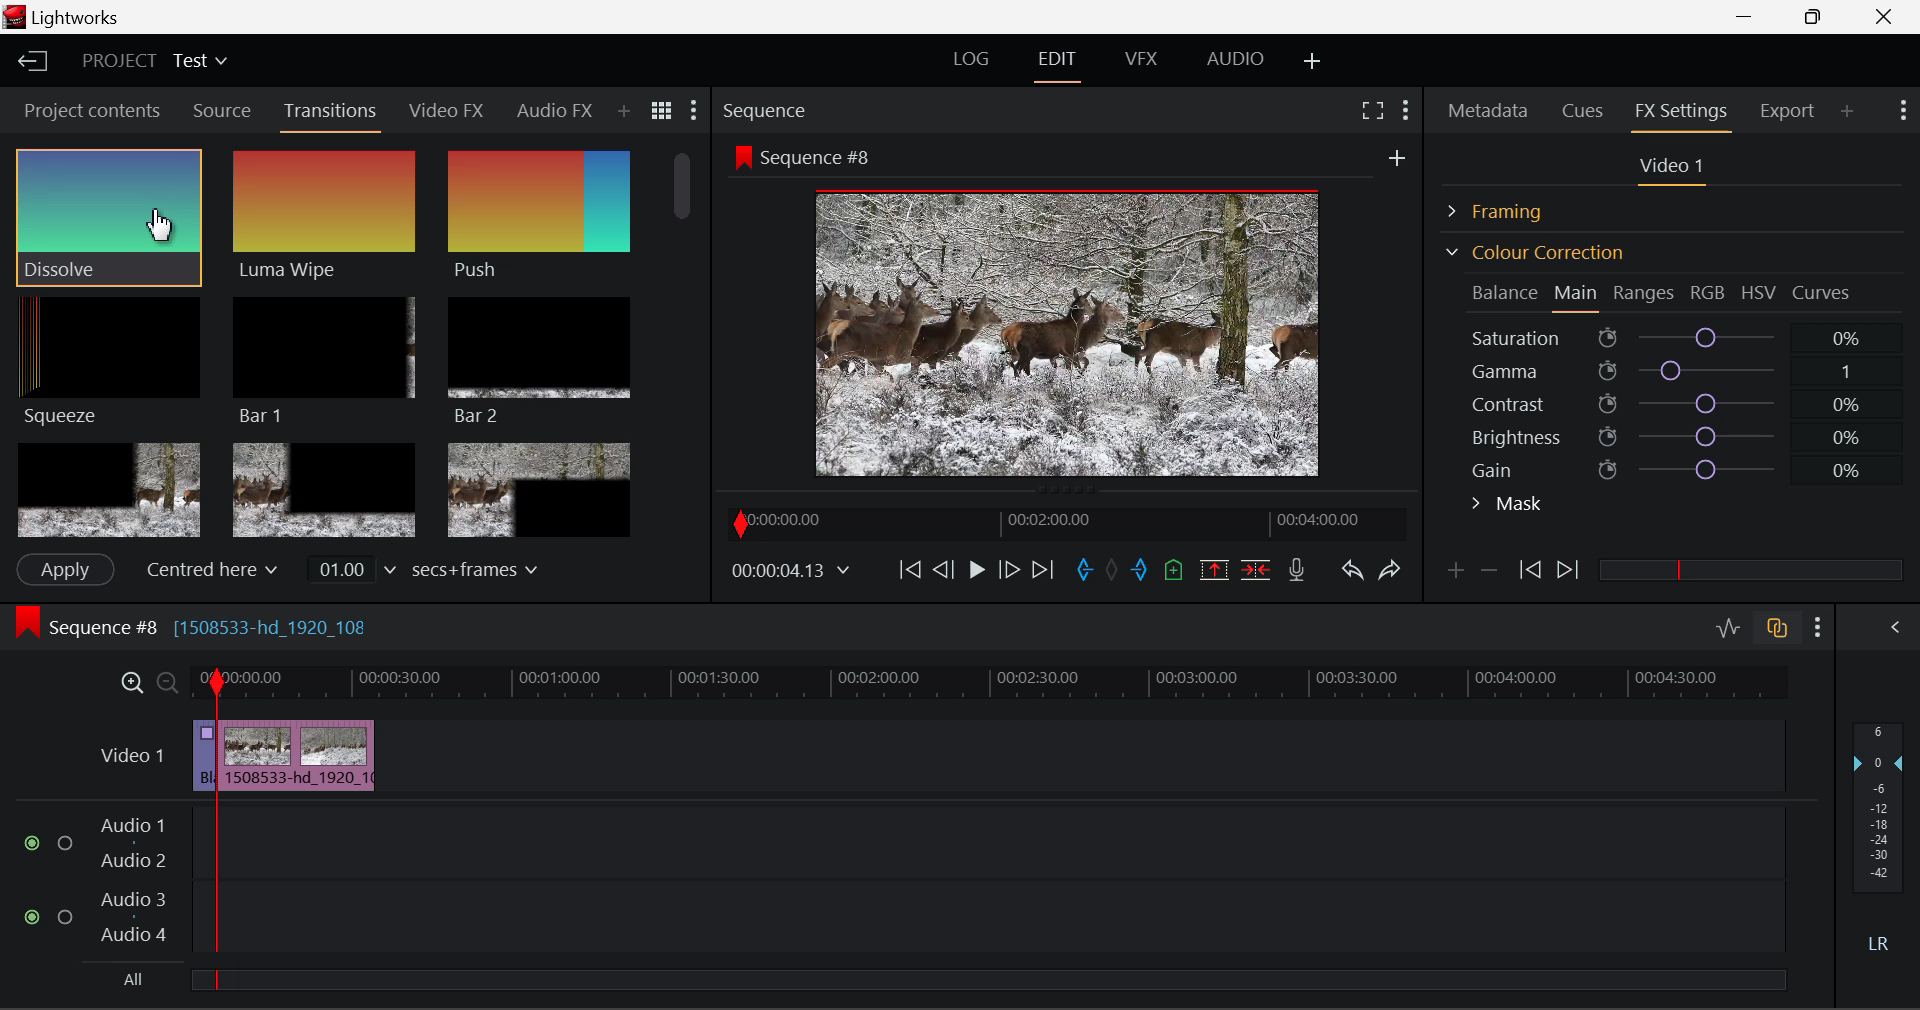  What do you see at coordinates (1577, 295) in the screenshot?
I see `Main Tab Open` at bounding box center [1577, 295].